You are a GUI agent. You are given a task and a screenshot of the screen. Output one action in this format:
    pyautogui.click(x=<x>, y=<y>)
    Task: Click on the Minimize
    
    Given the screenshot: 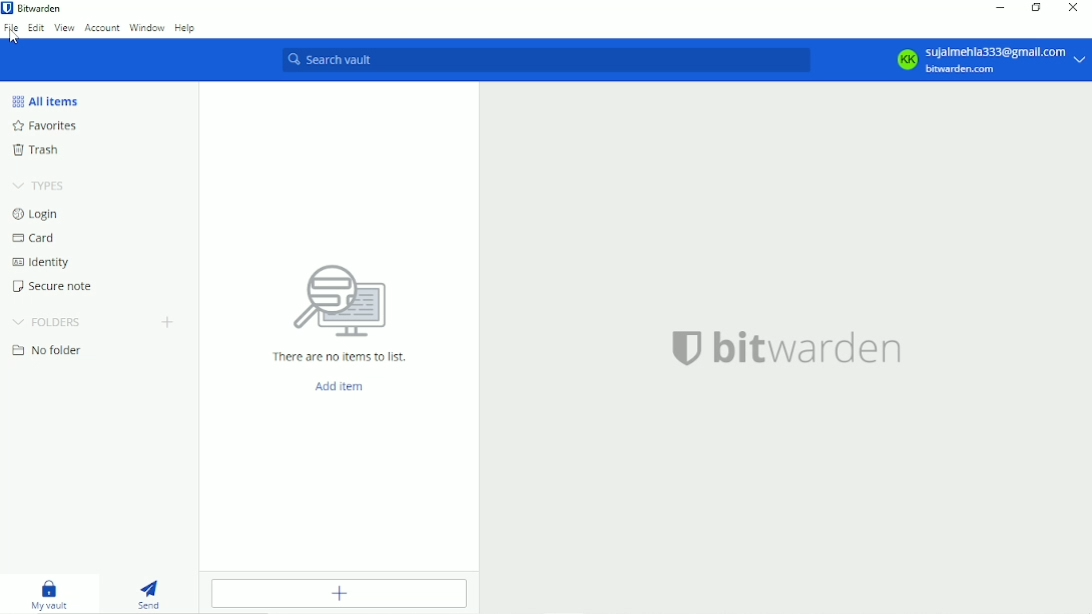 What is the action you would take?
    pyautogui.click(x=999, y=7)
    